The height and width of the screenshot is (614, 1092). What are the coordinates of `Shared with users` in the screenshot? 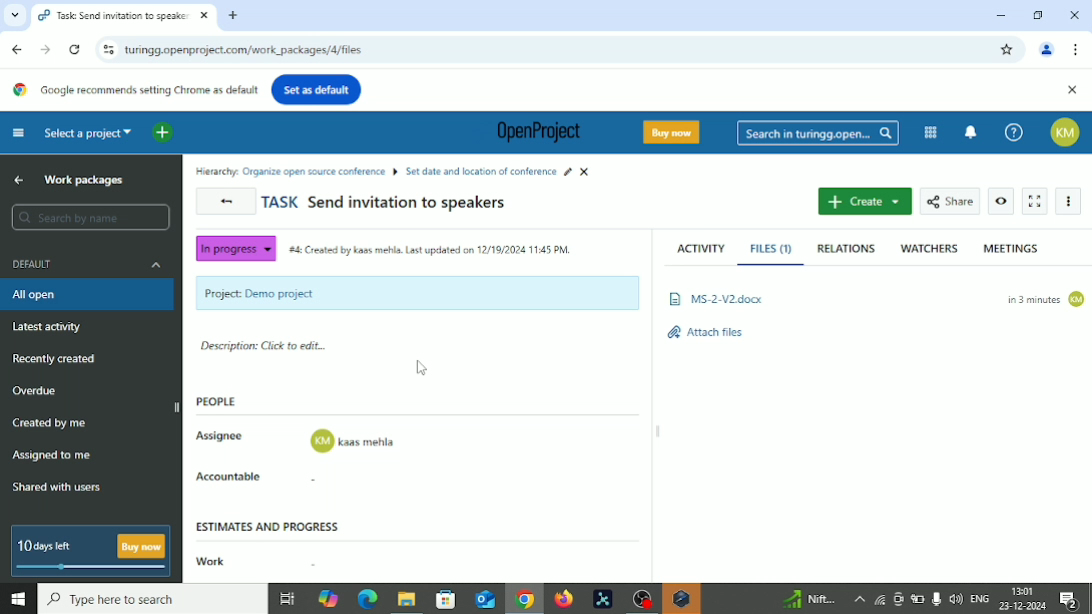 It's located at (58, 489).